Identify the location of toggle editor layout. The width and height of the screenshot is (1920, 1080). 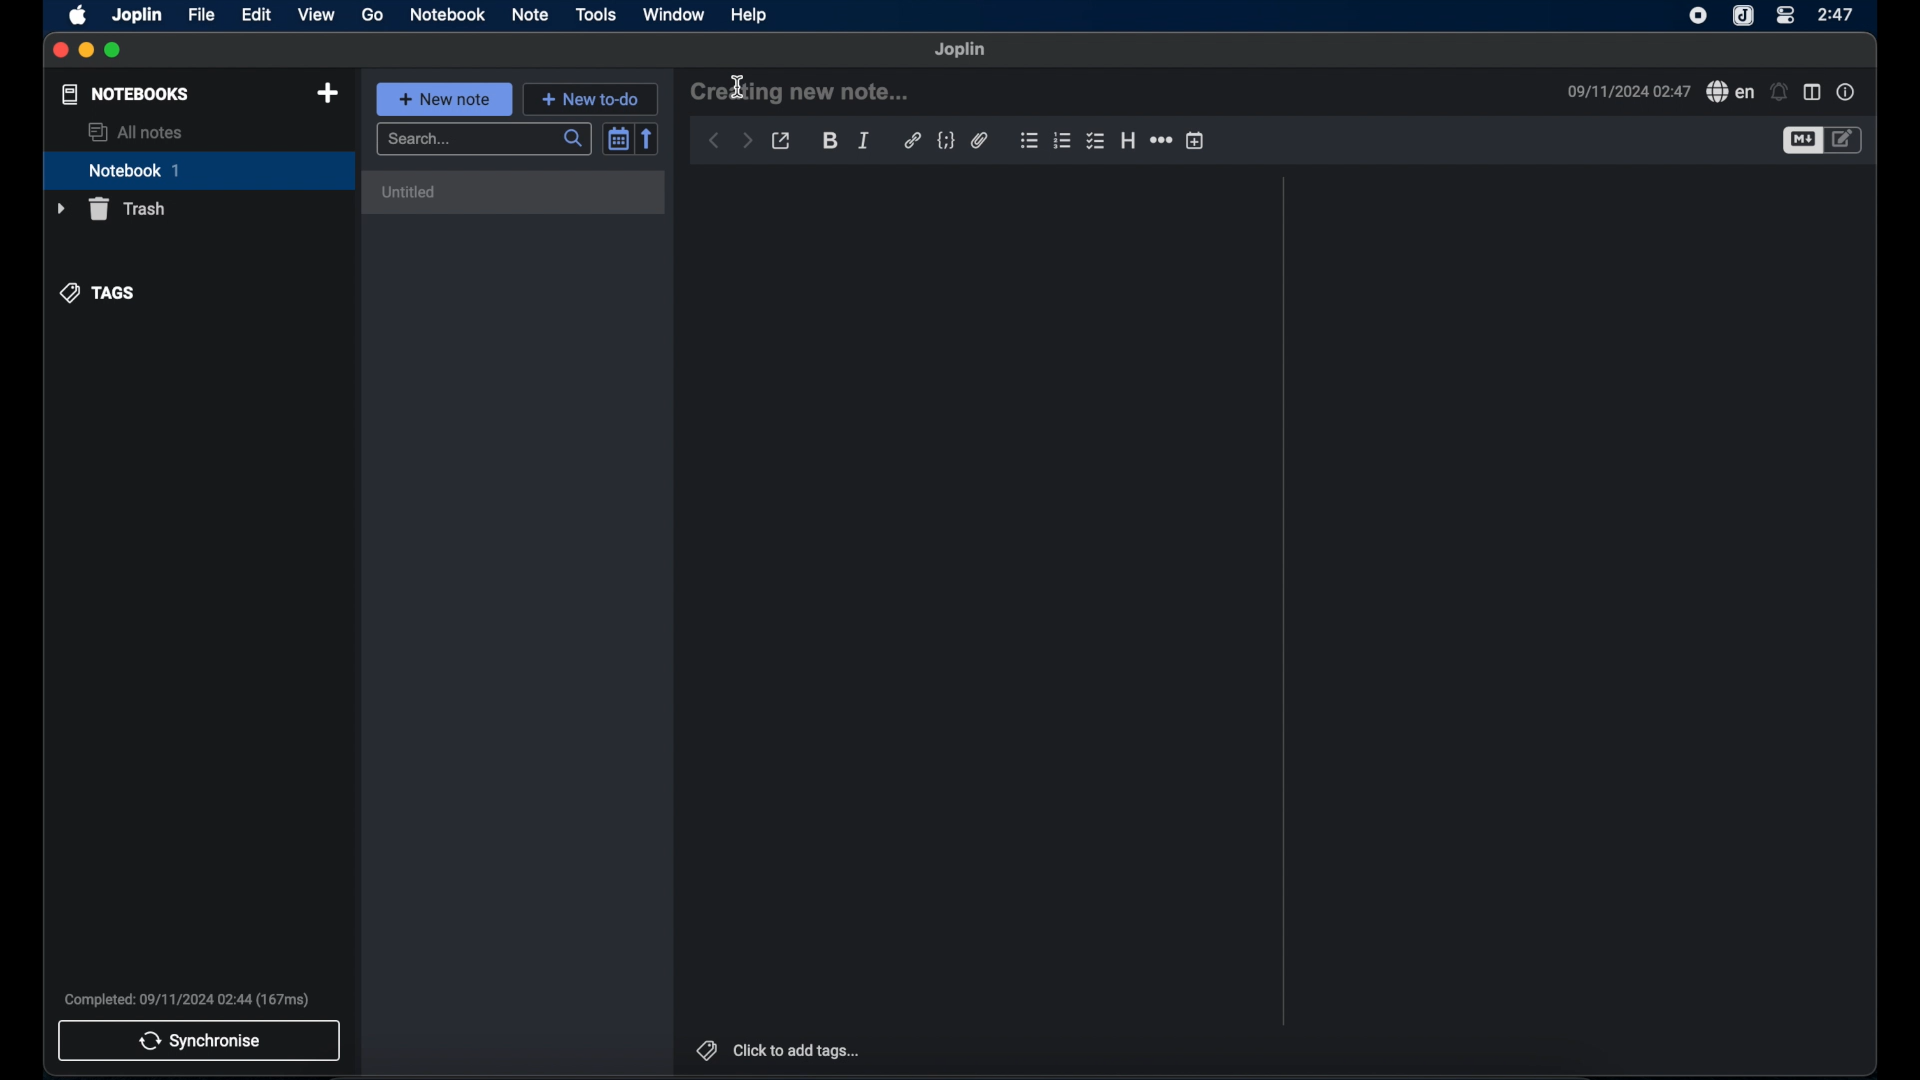
(1812, 93).